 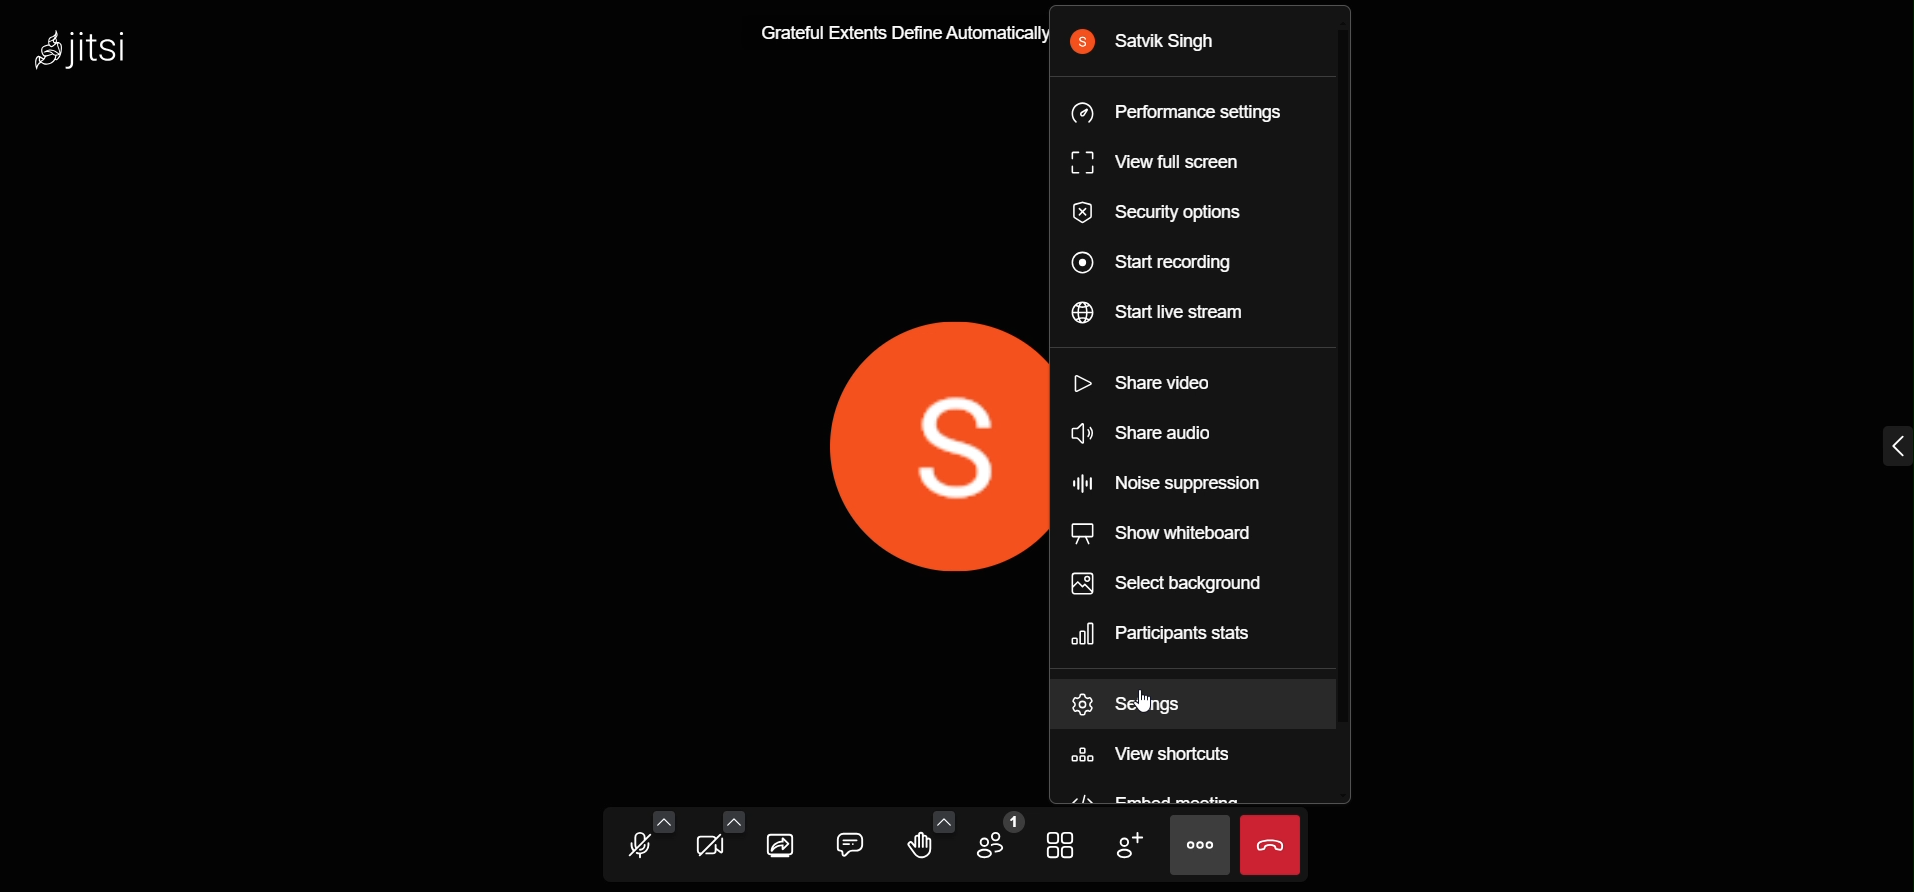 What do you see at coordinates (709, 850) in the screenshot?
I see `video` at bounding box center [709, 850].